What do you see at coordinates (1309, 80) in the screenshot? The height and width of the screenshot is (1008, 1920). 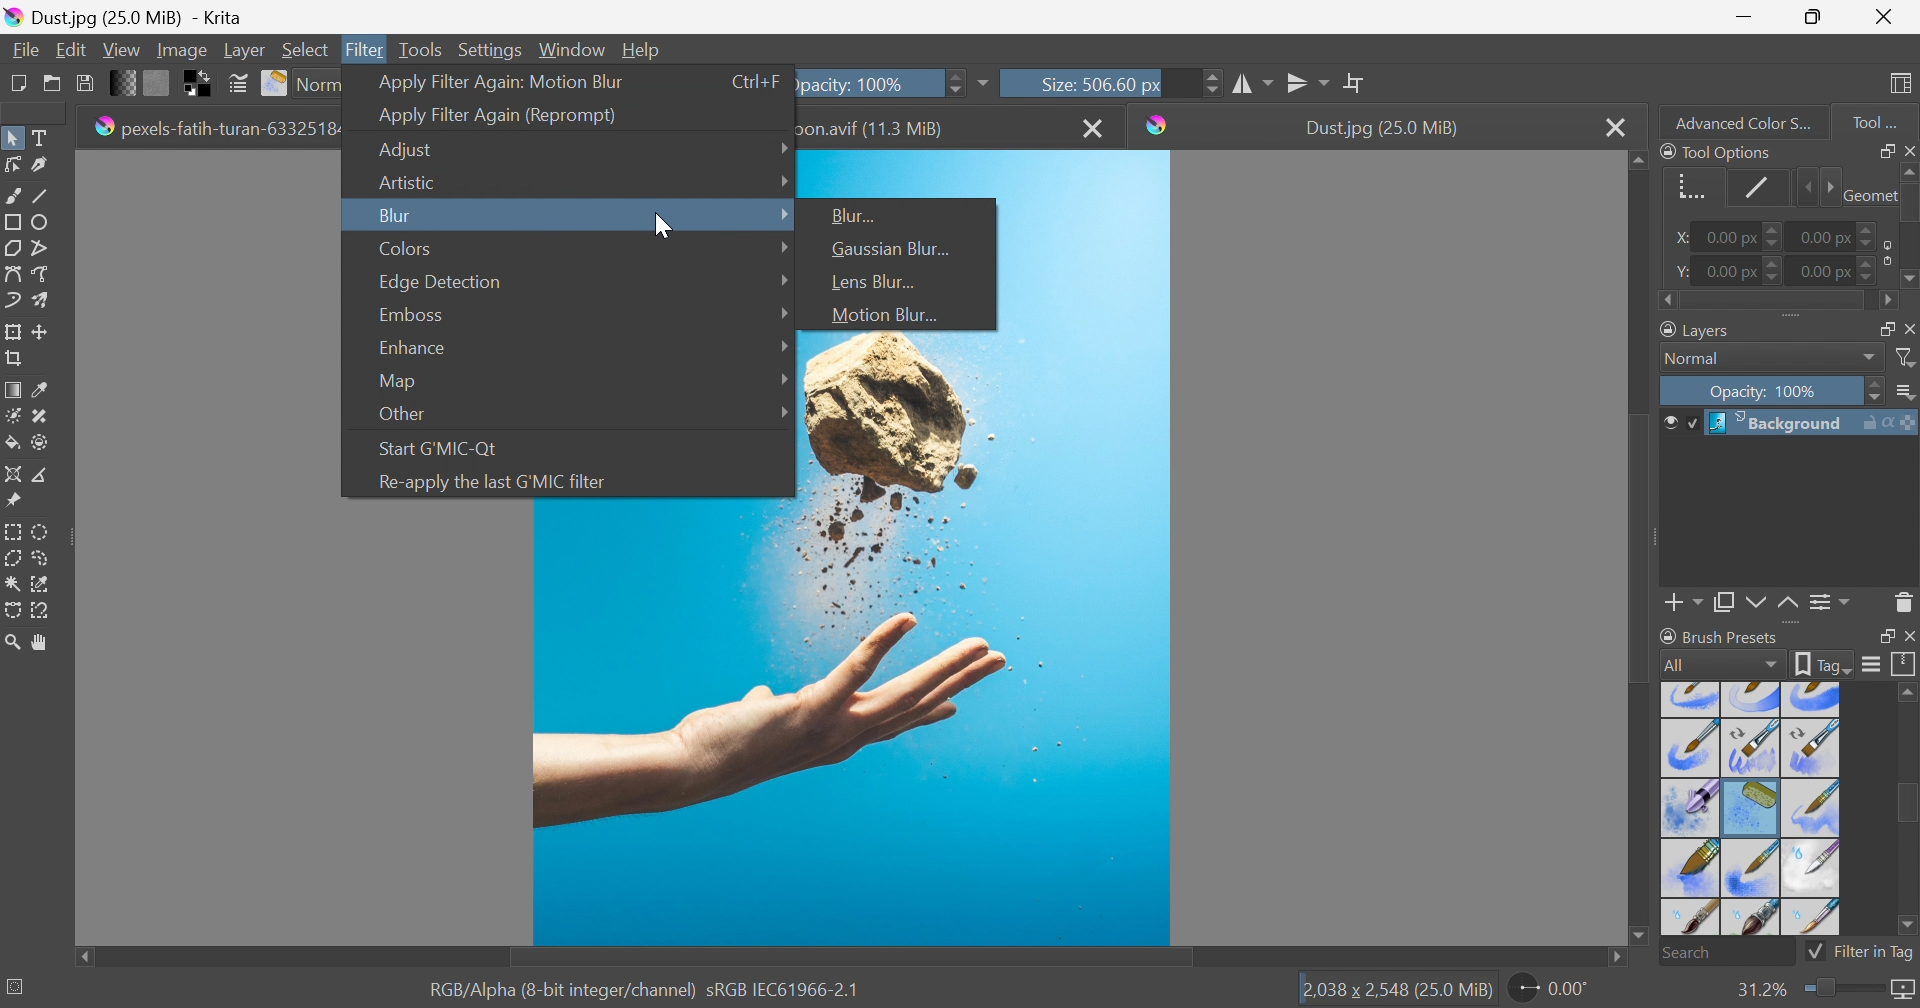 I see `Horizontal mirror tool` at bounding box center [1309, 80].